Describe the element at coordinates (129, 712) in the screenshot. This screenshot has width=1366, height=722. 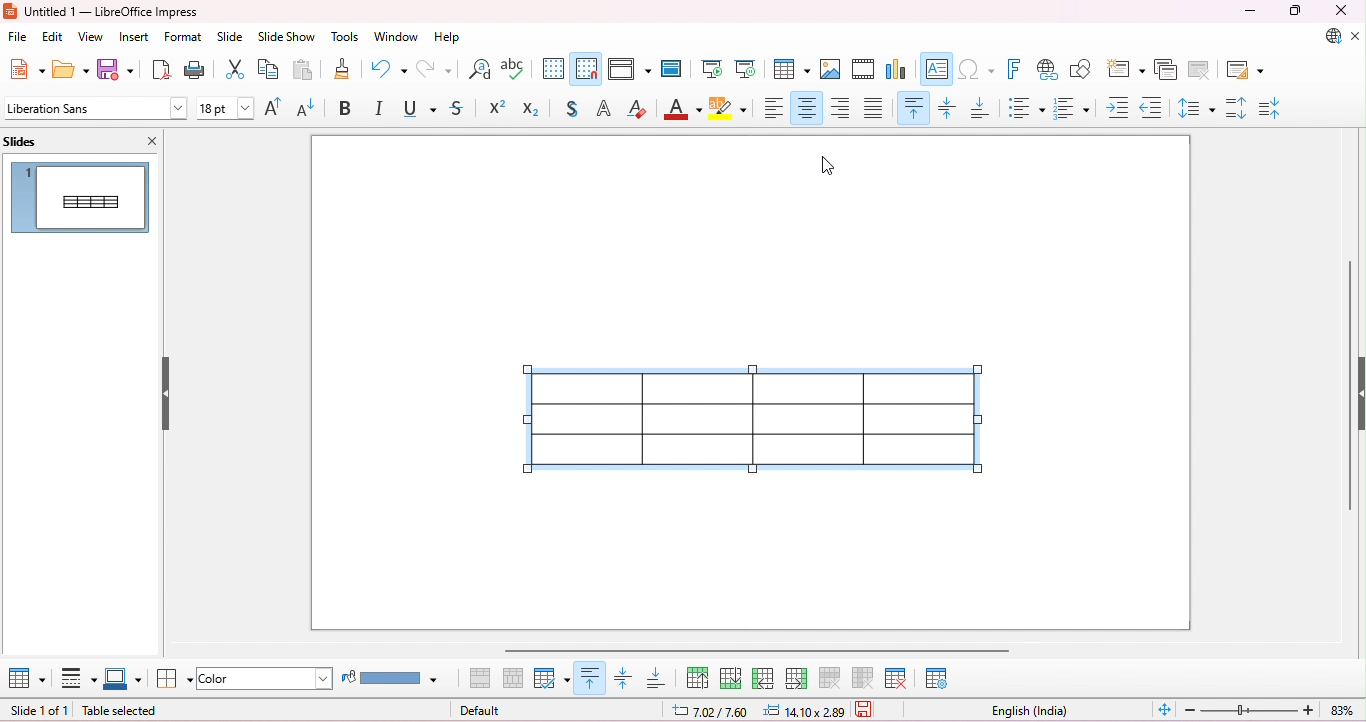
I see `table selected` at that location.